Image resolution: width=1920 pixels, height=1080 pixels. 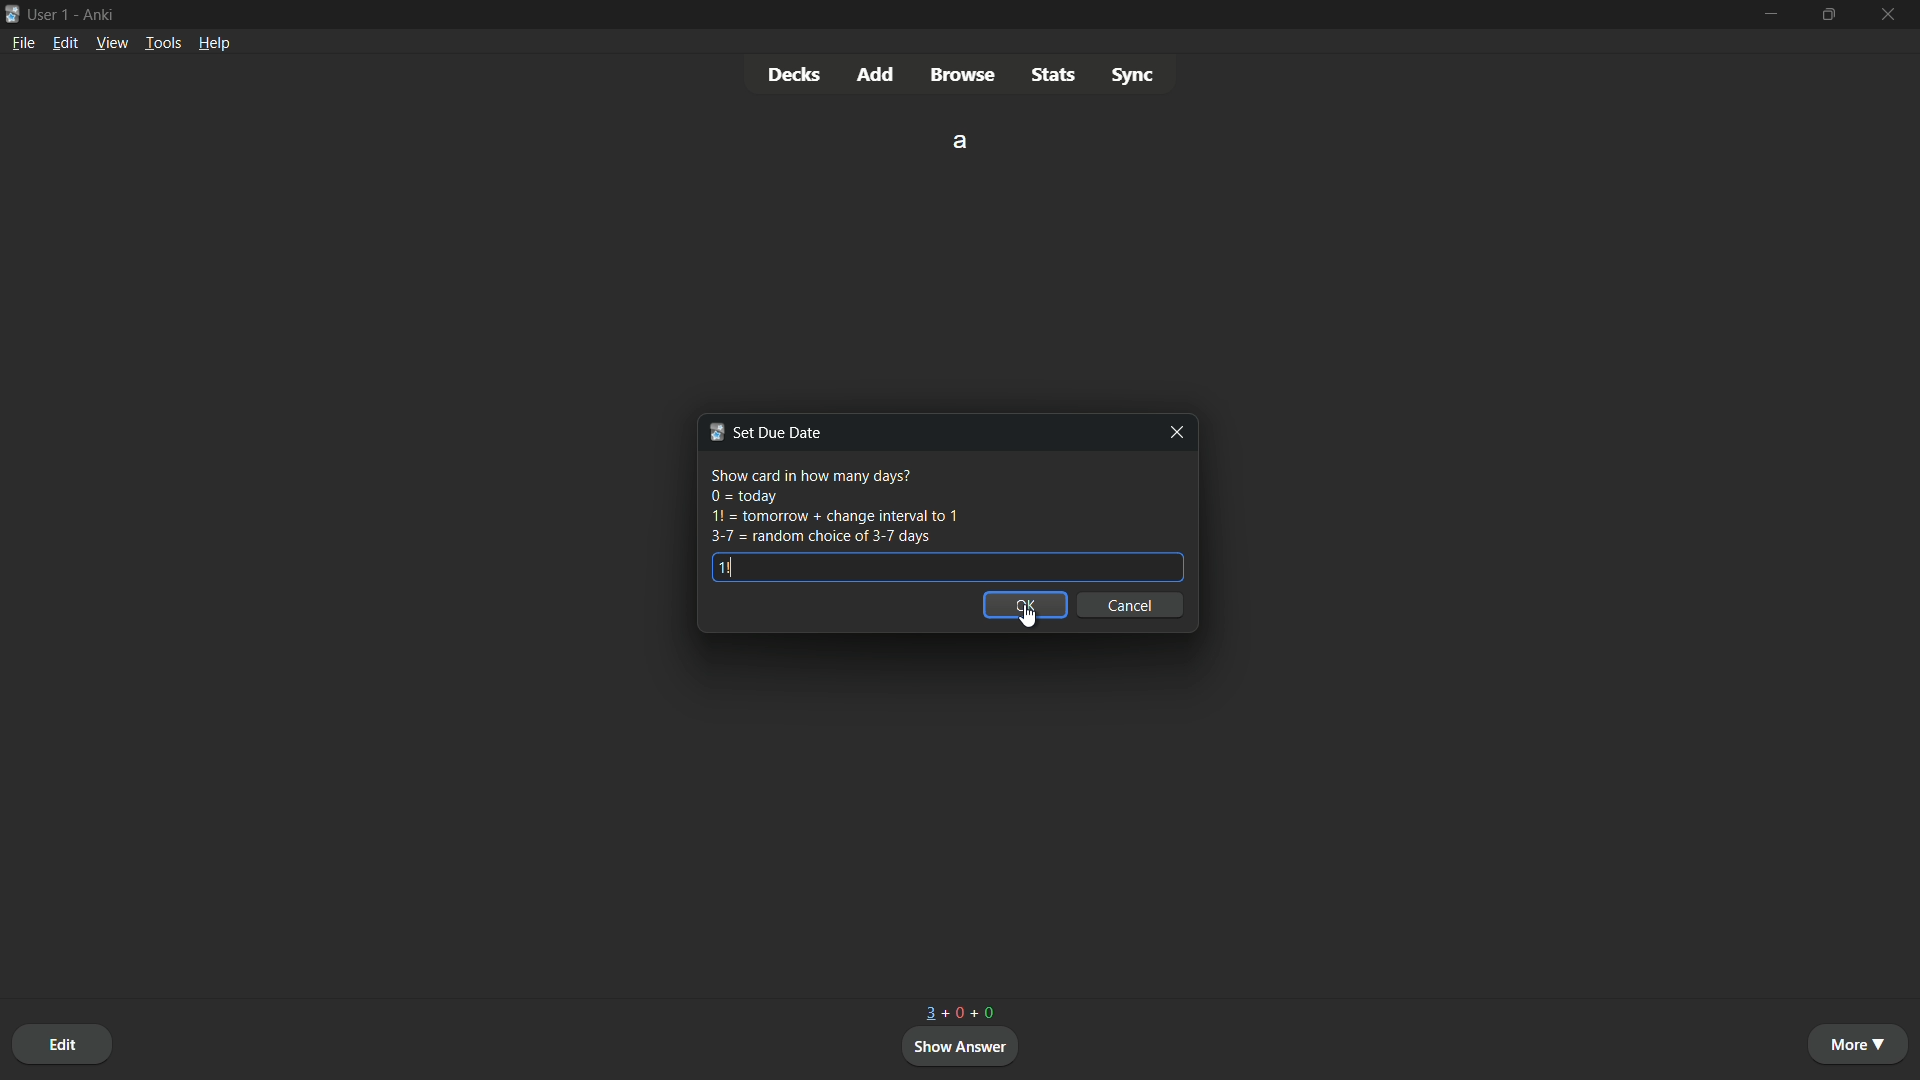 I want to click on decks, so click(x=793, y=73).